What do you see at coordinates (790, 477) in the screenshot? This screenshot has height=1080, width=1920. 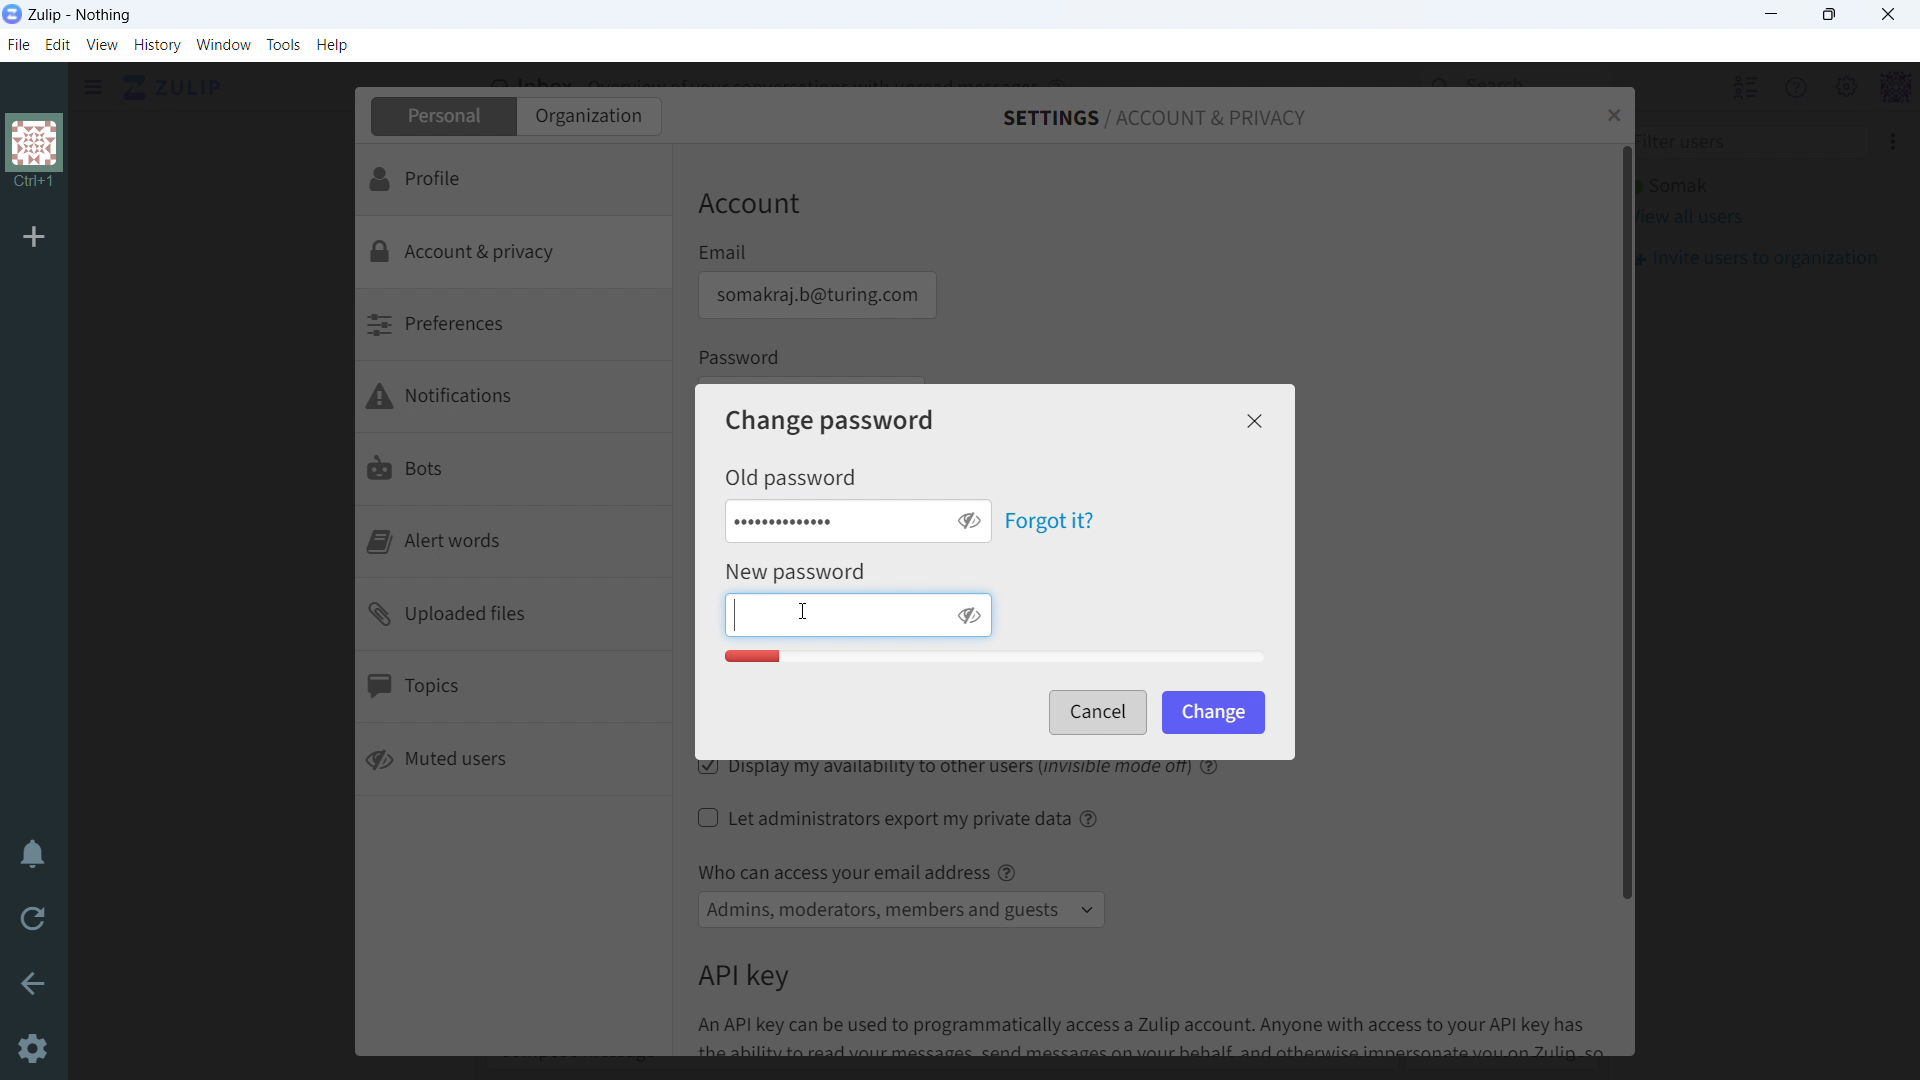 I see `Old password` at bounding box center [790, 477].